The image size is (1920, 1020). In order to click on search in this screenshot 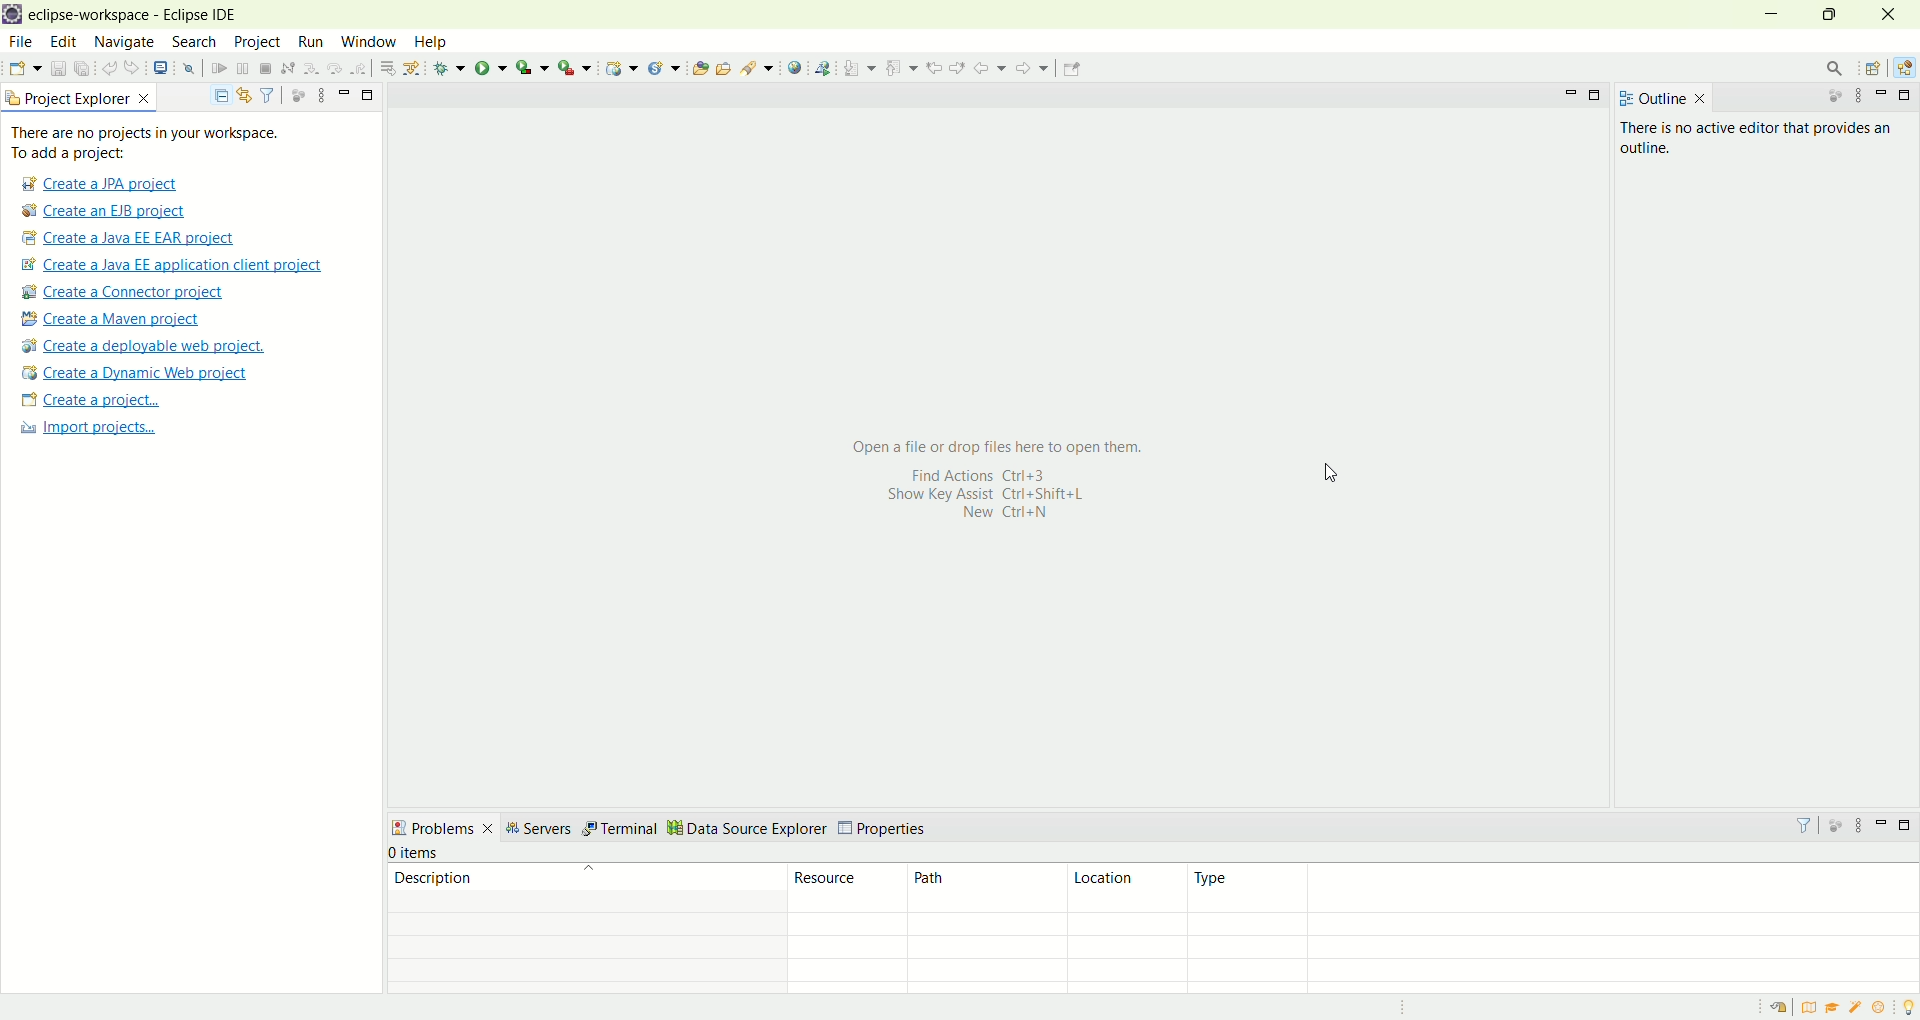, I will do `click(195, 43)`.